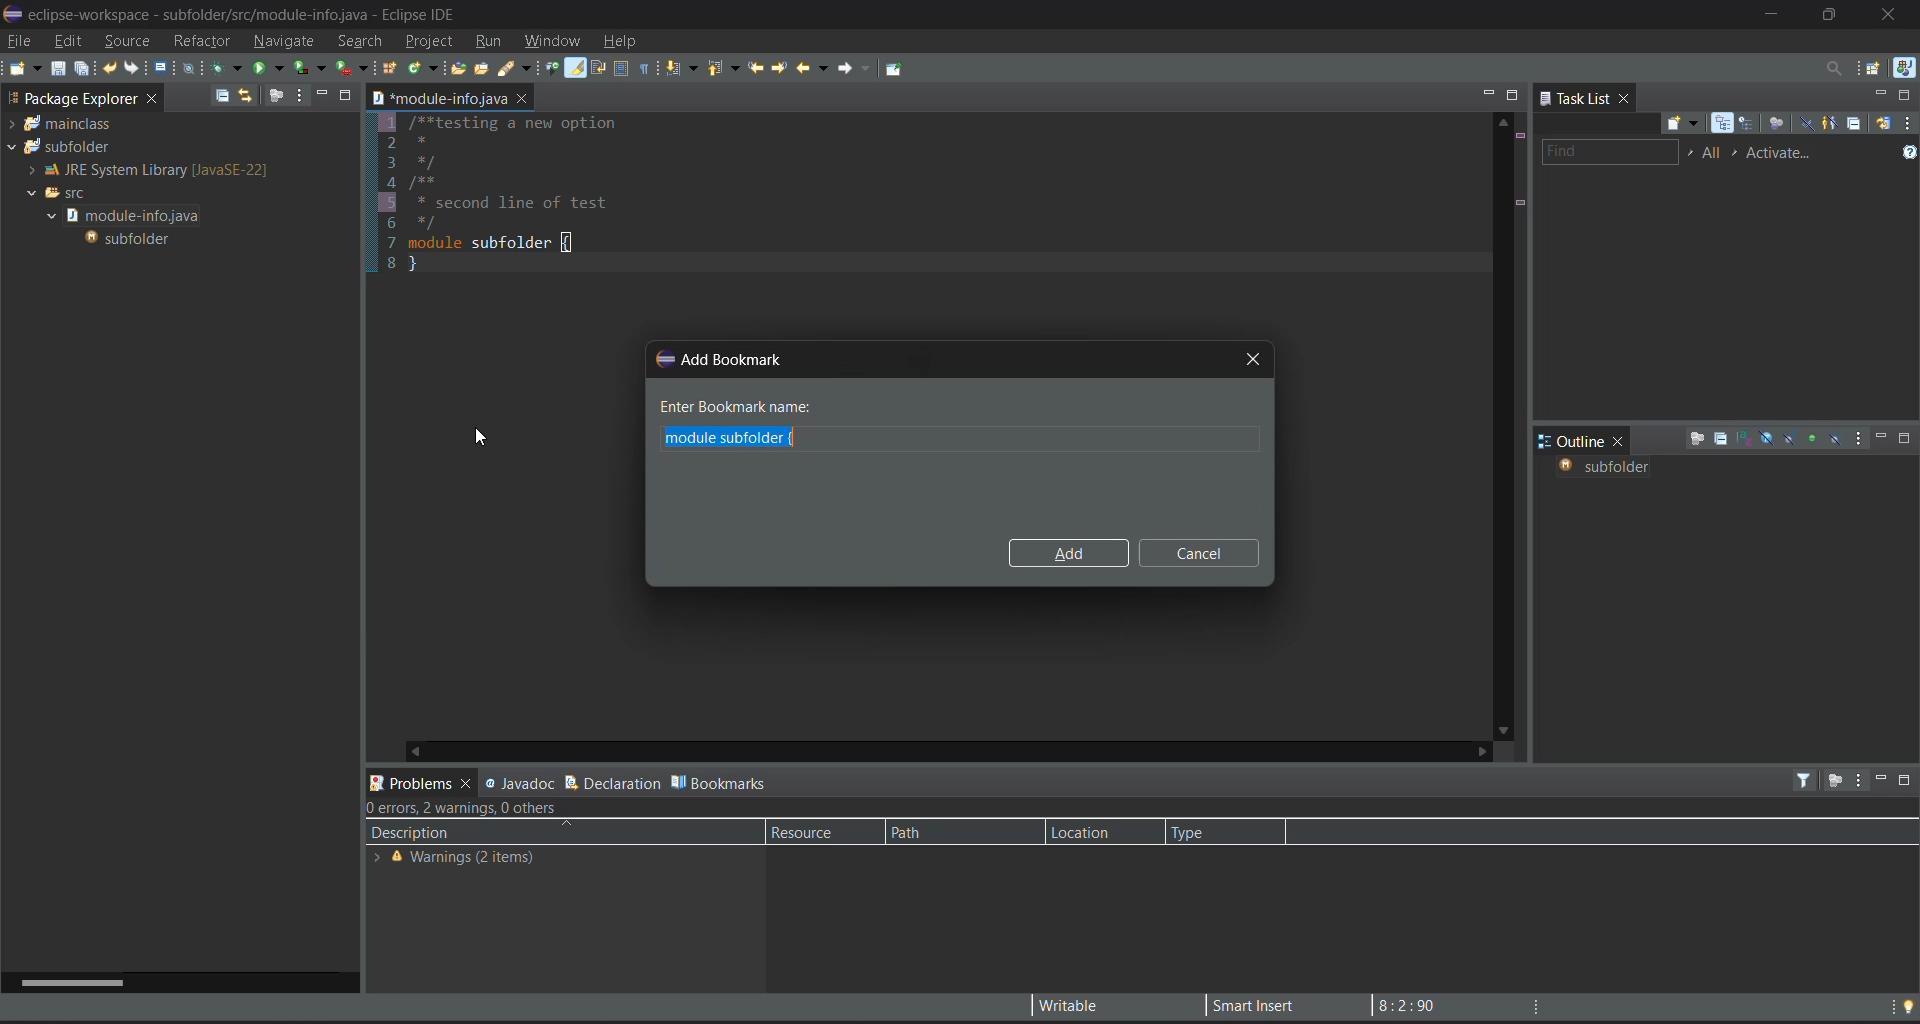  I want to click on show only my tasks, so click(1831, 123).